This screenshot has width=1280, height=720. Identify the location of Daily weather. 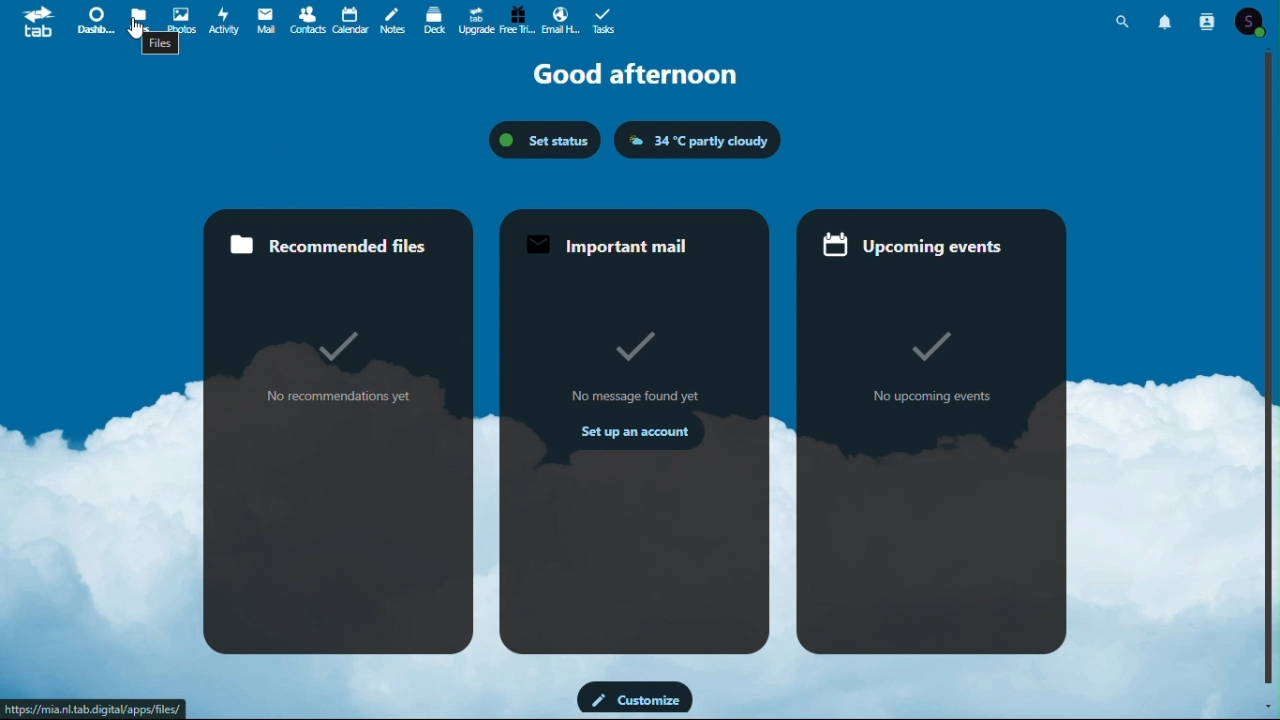
(697, 140).